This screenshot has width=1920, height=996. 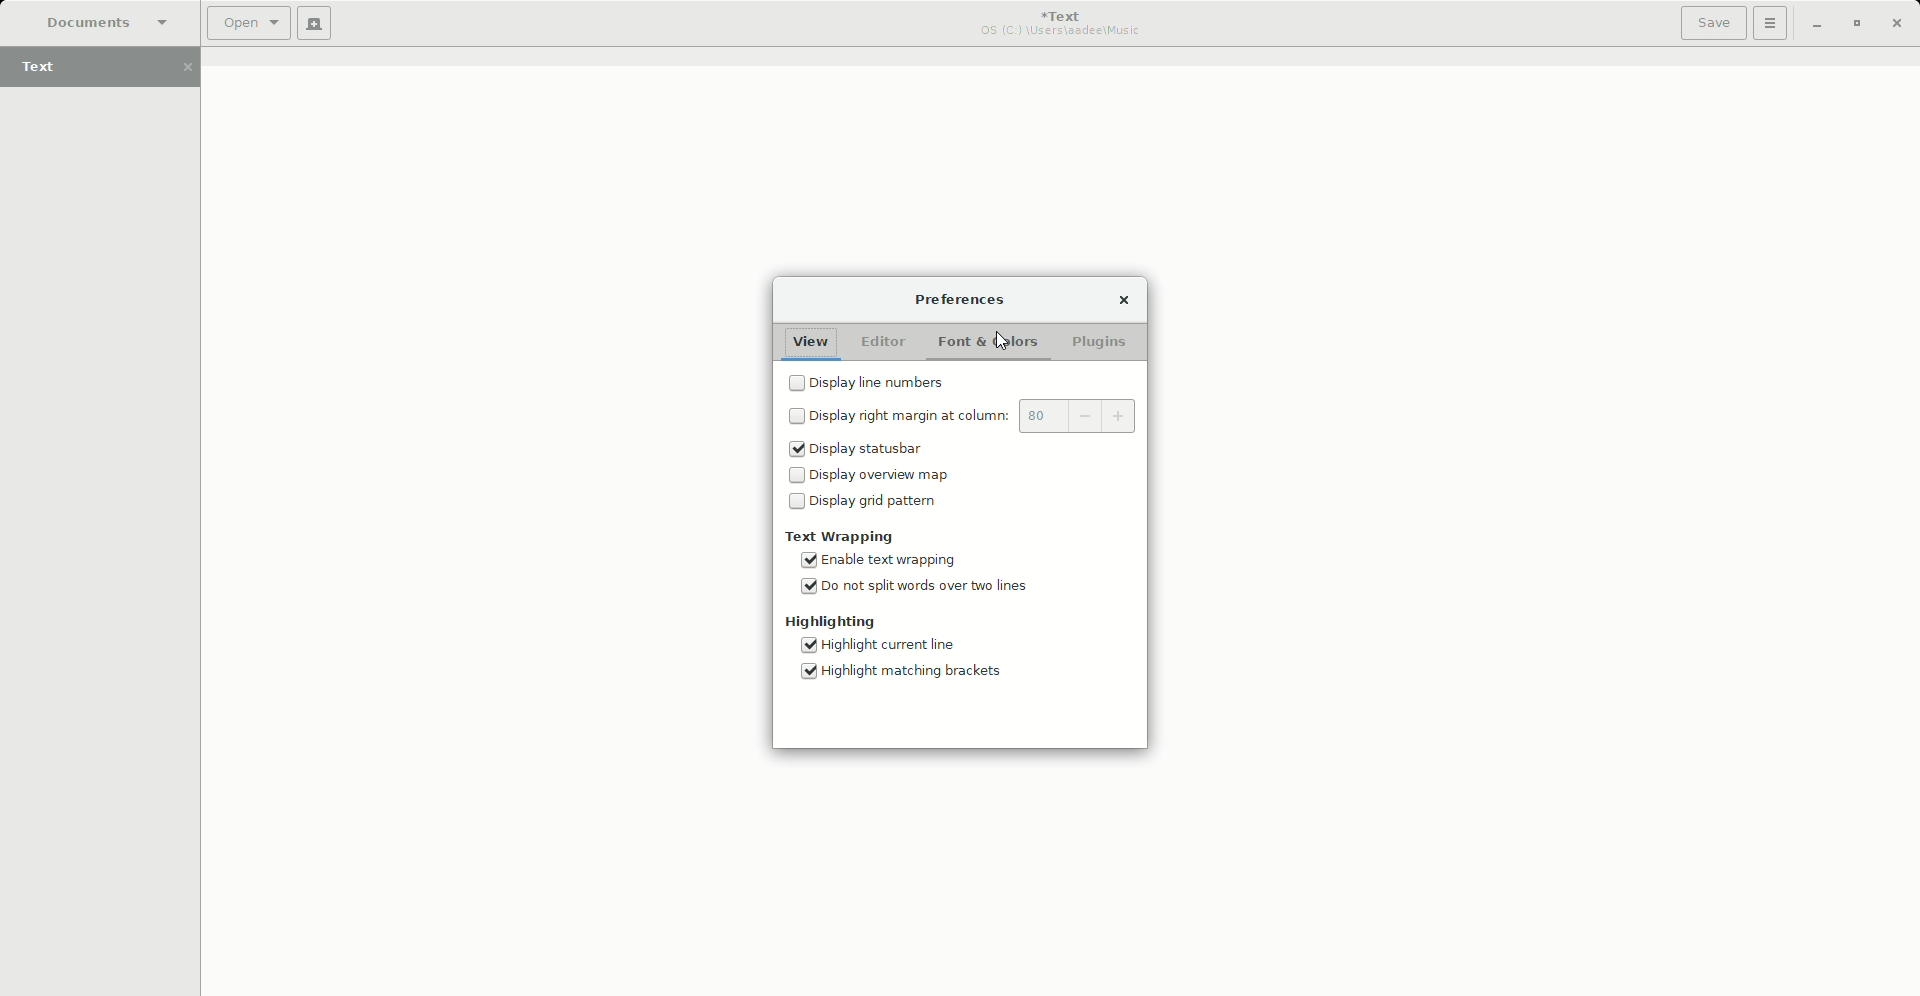 I want to click on Minimize, so click(x=1816, y=23).